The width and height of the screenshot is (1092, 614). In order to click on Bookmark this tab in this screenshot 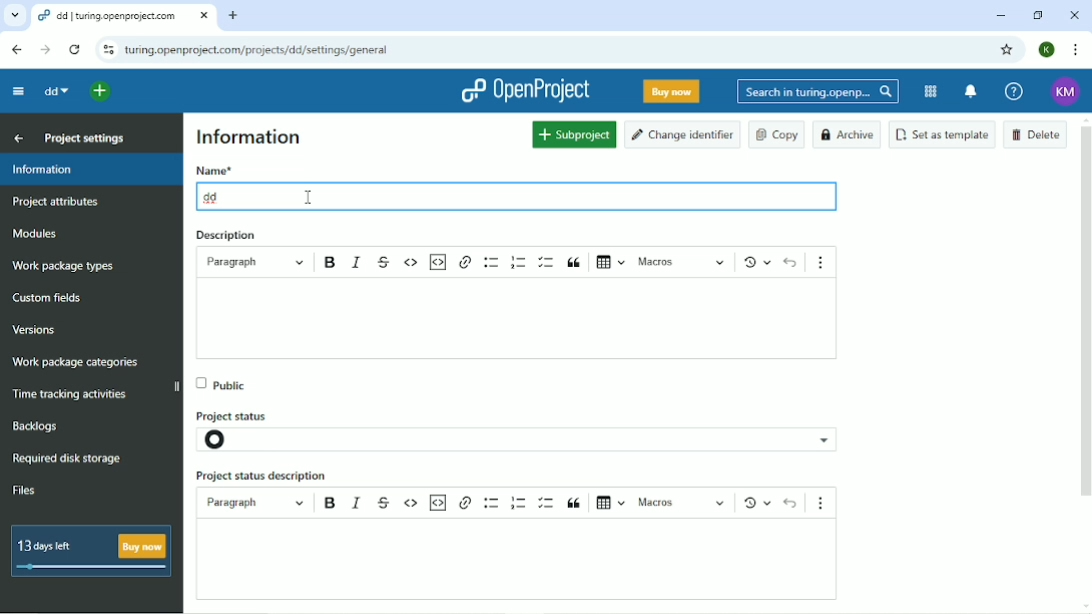, I will do `click(1007, 50)`.